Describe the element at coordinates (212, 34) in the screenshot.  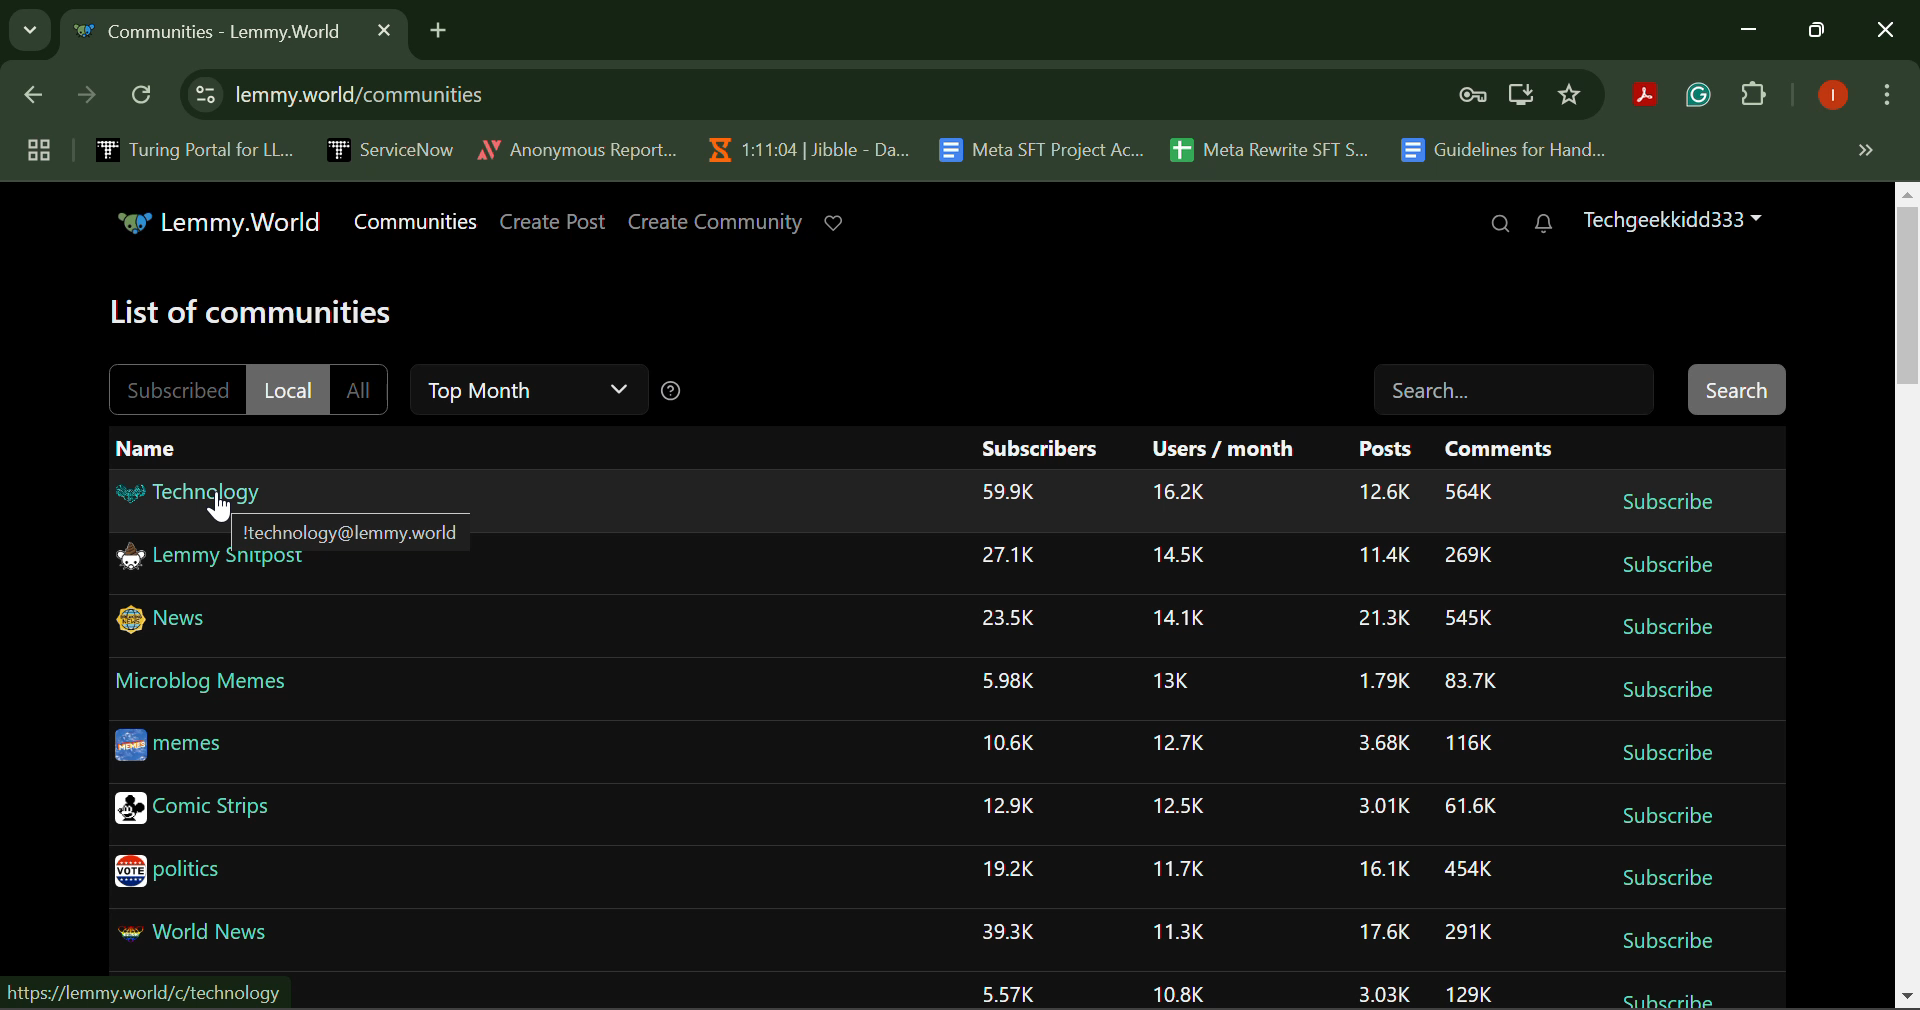
I see `Webpage Heading` at that location.